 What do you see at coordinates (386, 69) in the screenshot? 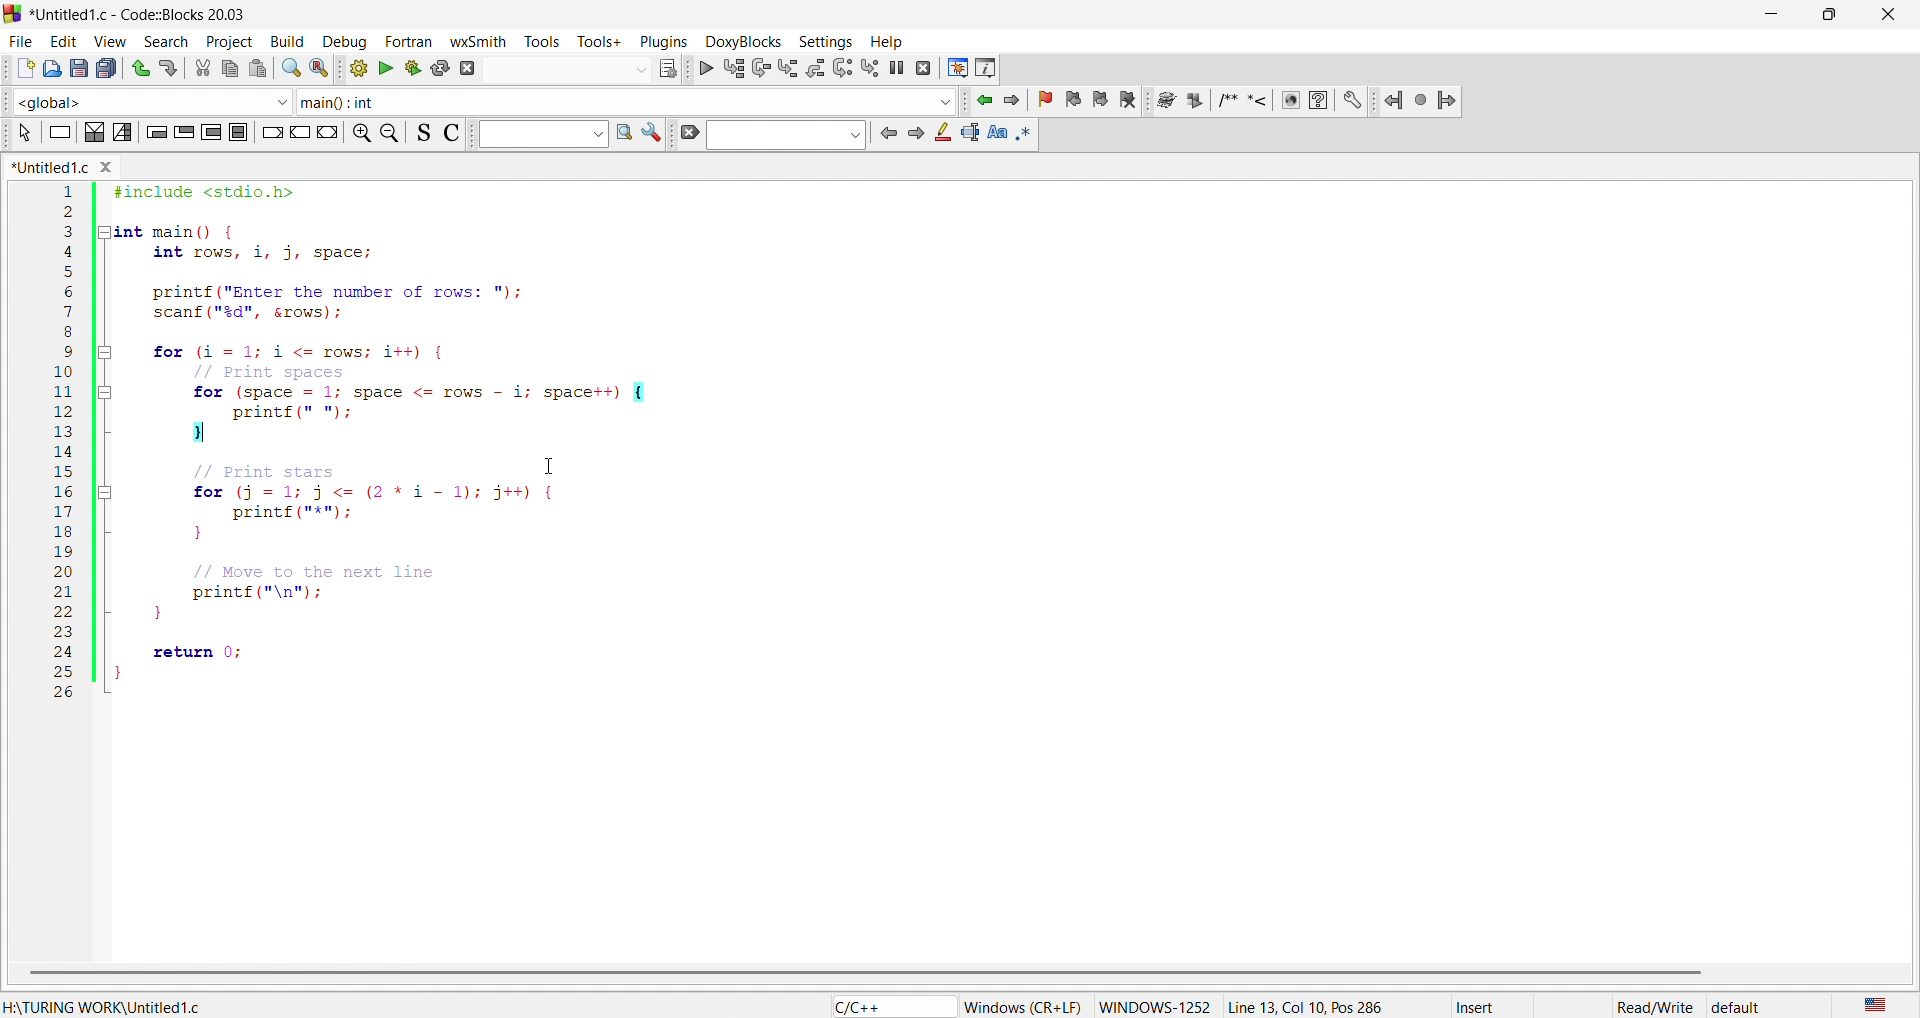
I see `run` at bounding box center [386, 69].